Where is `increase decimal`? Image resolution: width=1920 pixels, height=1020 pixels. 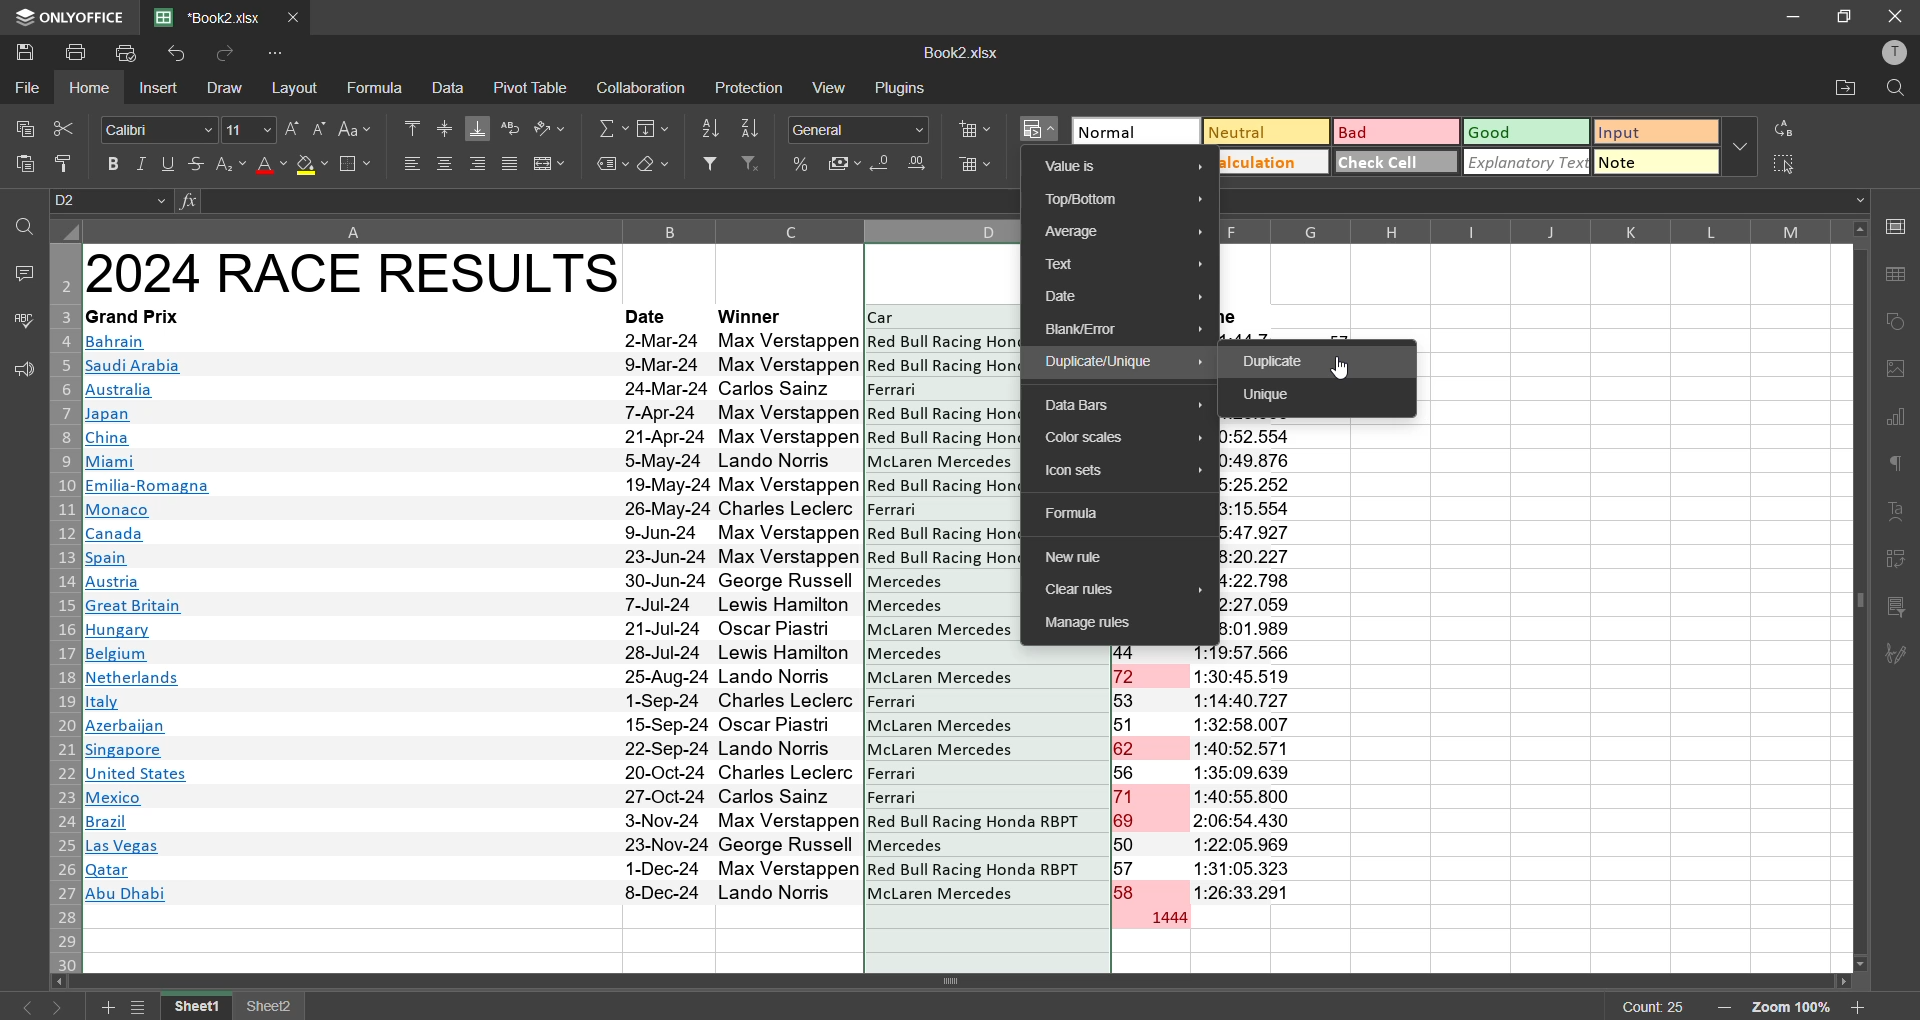 increase decimal is located at coordinates (920, 163).